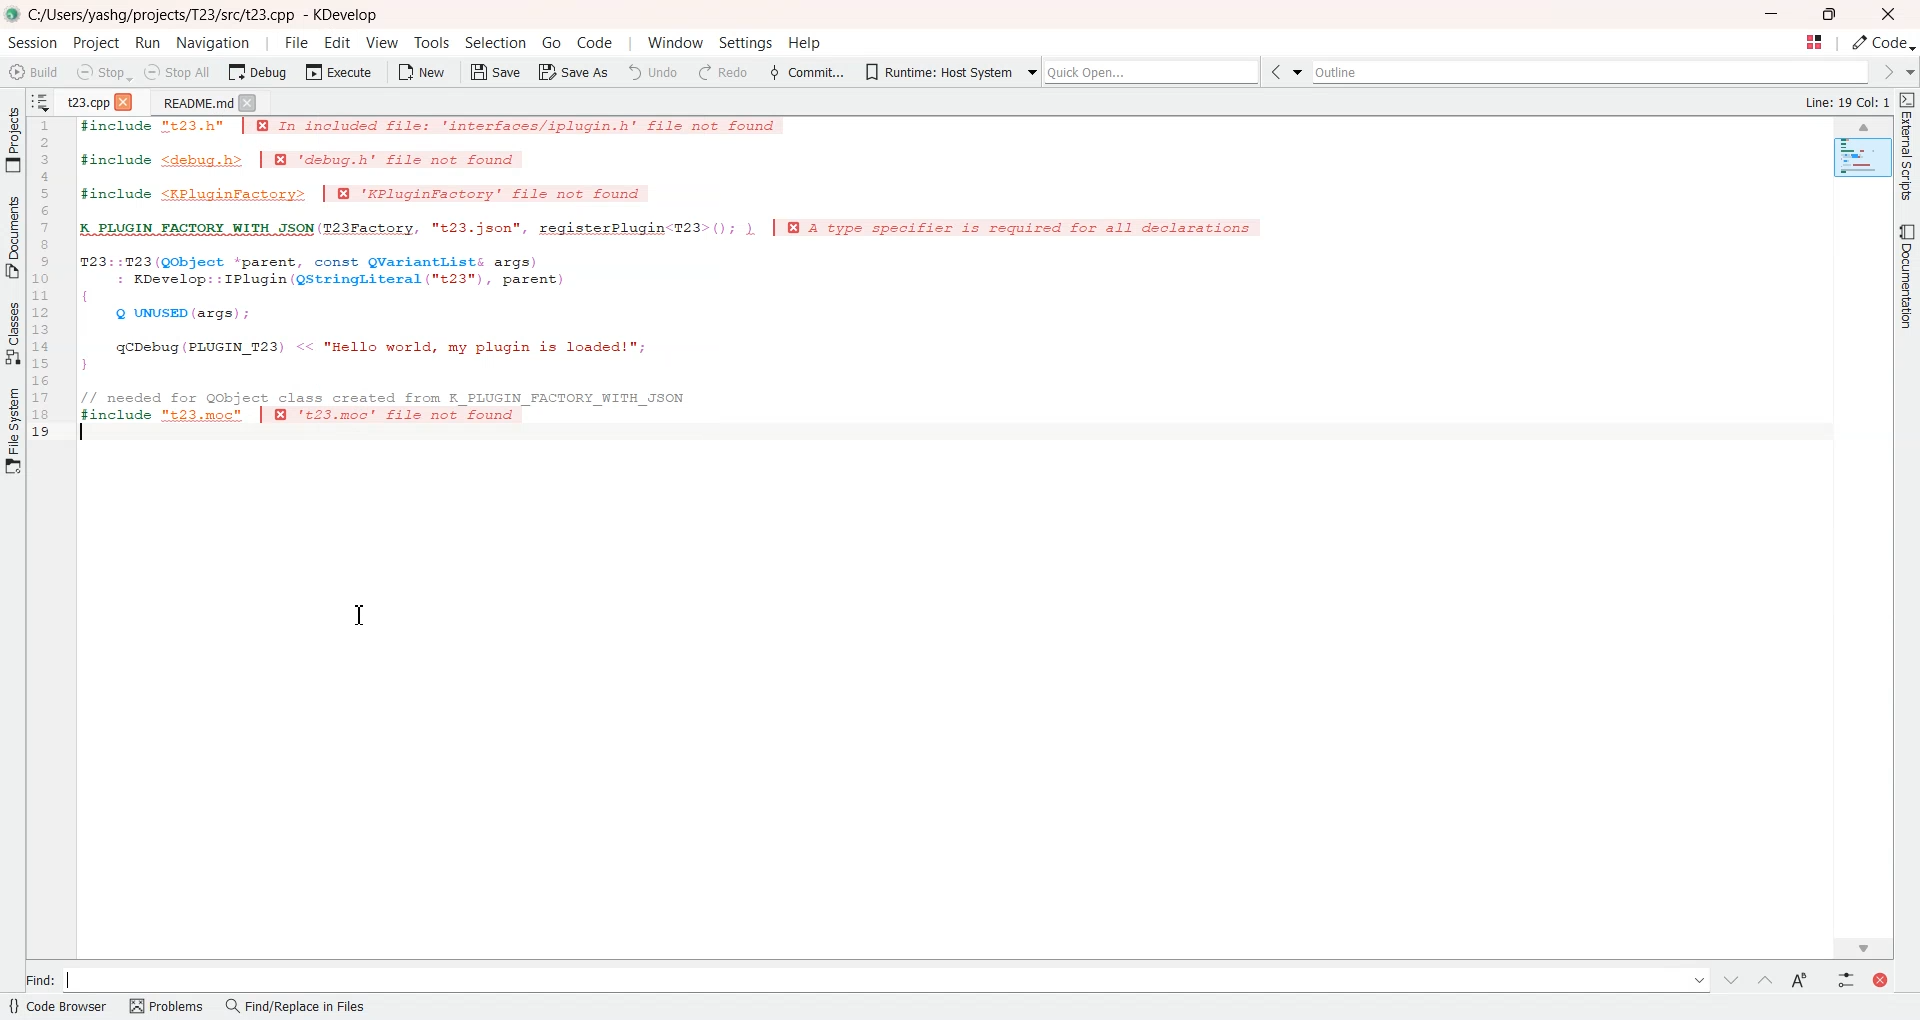 The width and height of the screenshot is (1920, 1020). What do you see at coordinates (98, 43) in the screenshot?
I see `Project` at bounding box center [98, 43].